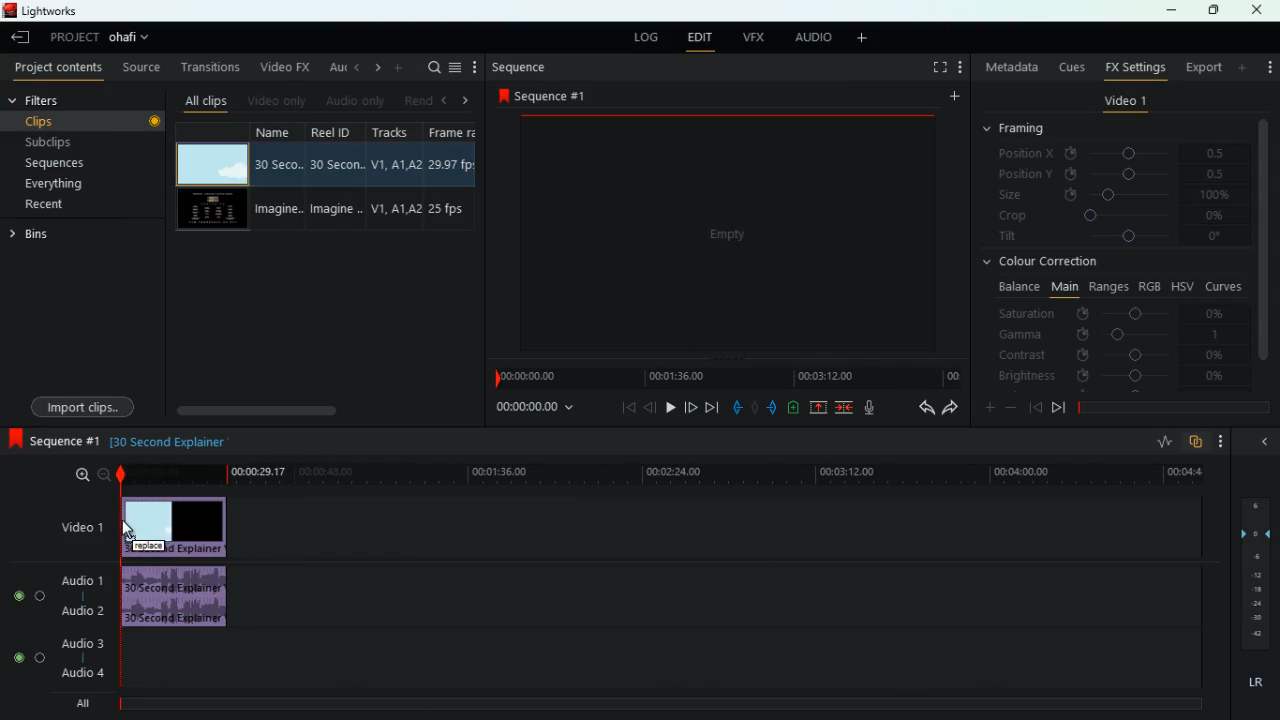 This screenshot has height=720, width=1280. Describe the element at coordinates (1048, 261) in the screenshot. I see `colour correction` at that location.